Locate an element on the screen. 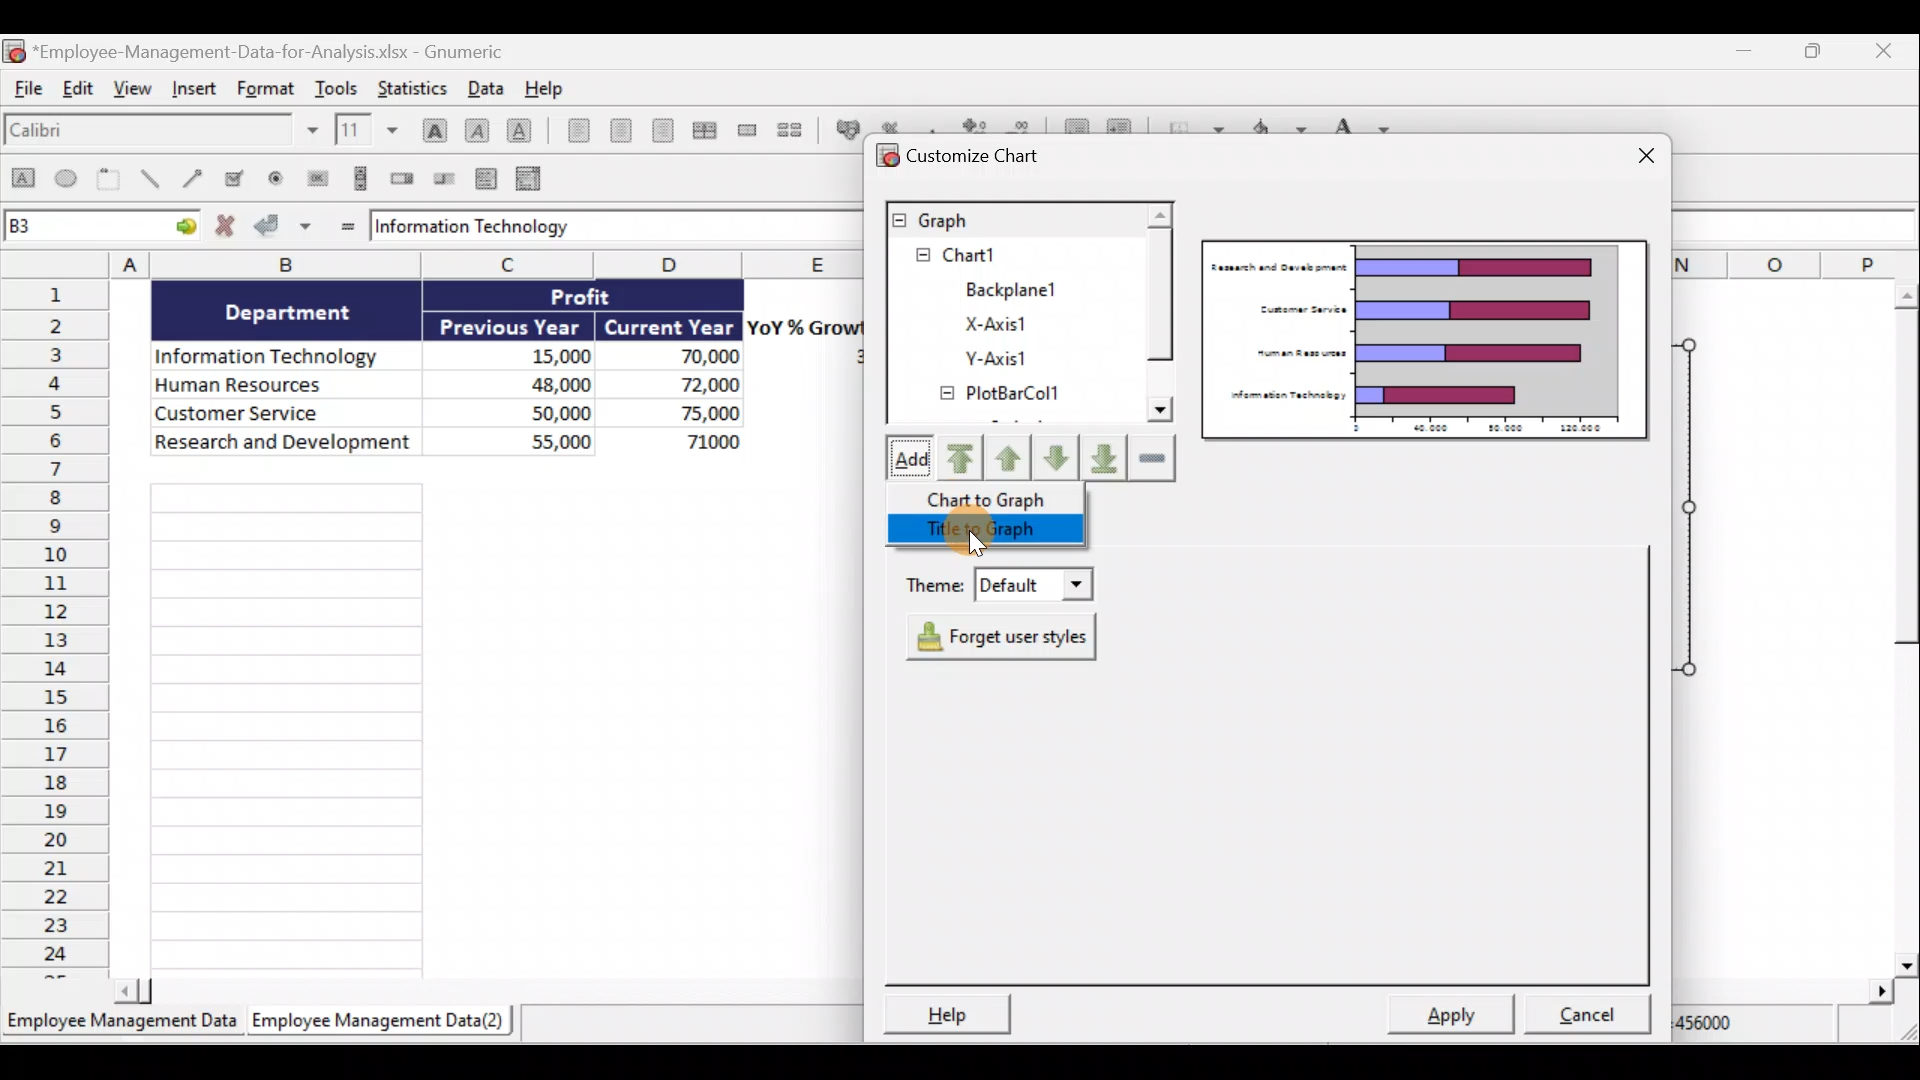 This screenshot has width=1920, height=1080. Theme is located at coordinates (998, 579).